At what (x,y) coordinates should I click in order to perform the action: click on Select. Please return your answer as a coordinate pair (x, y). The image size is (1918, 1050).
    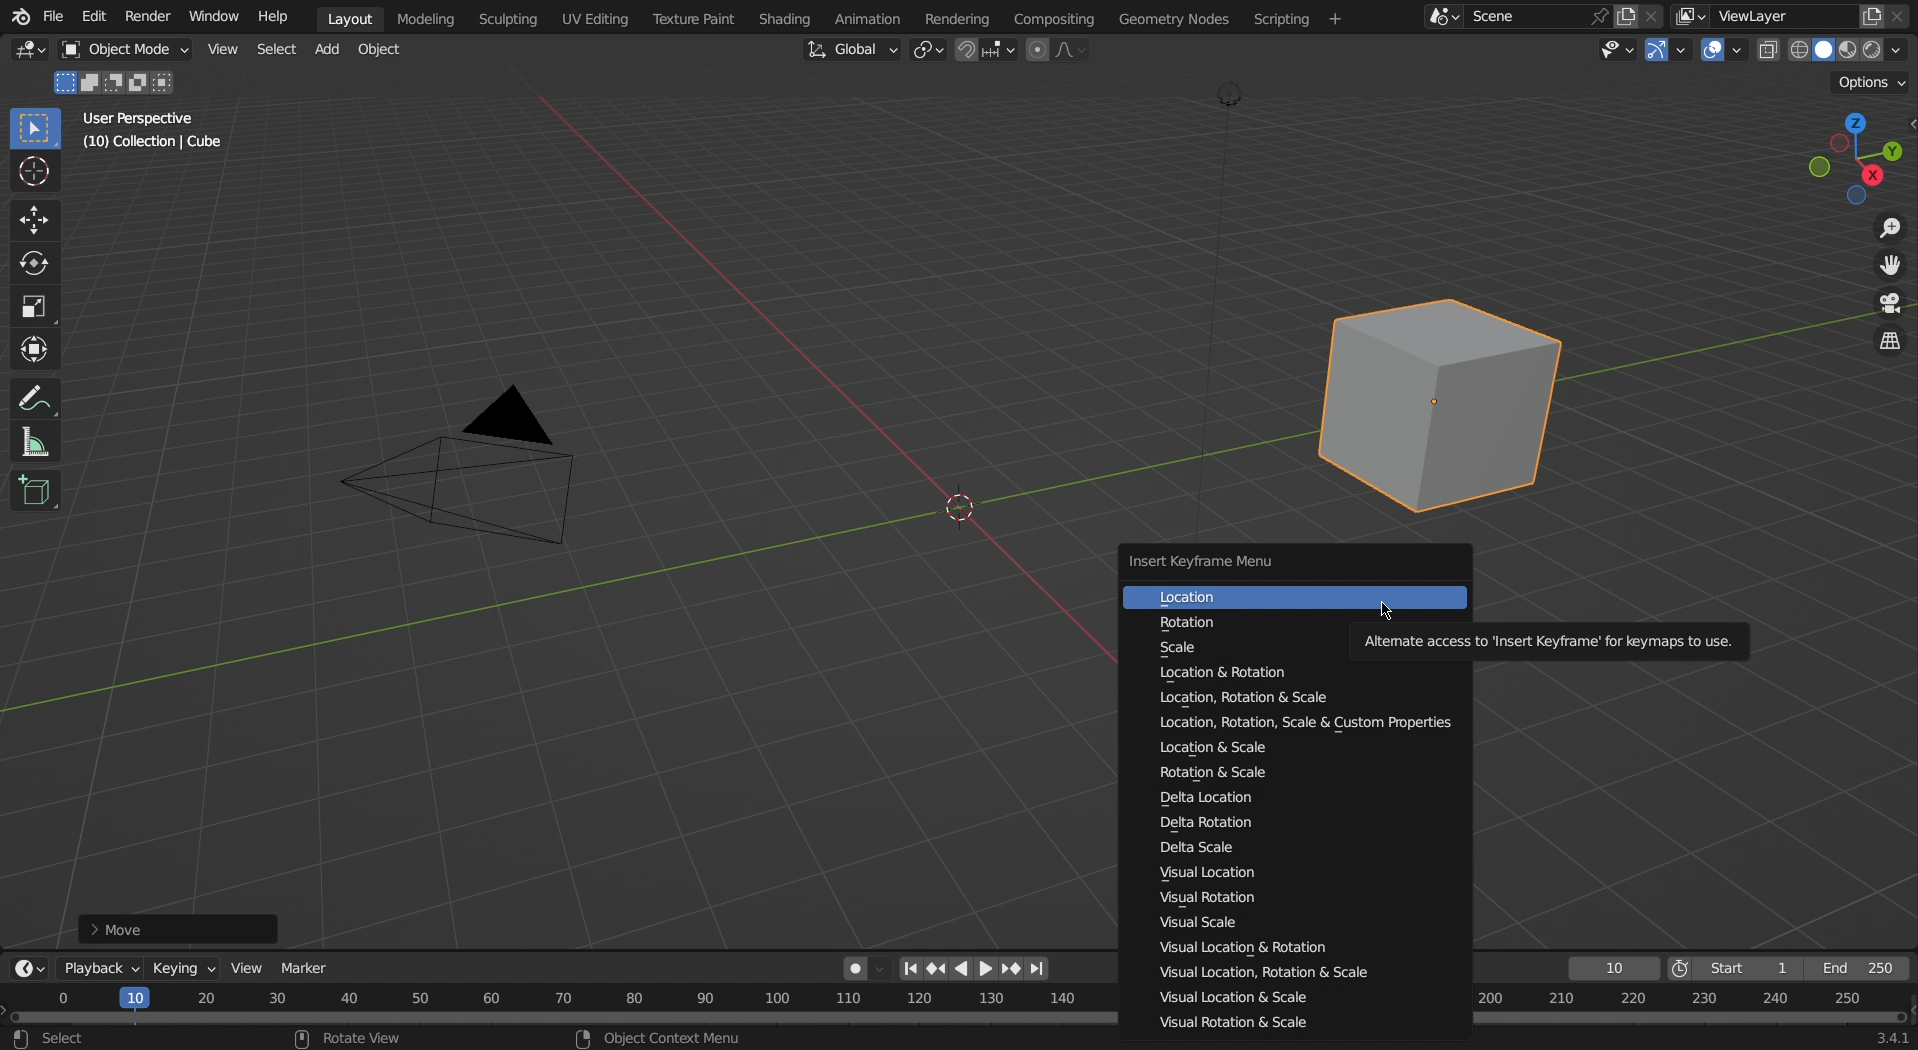
    Looking at the image, I should click on (276, 50).